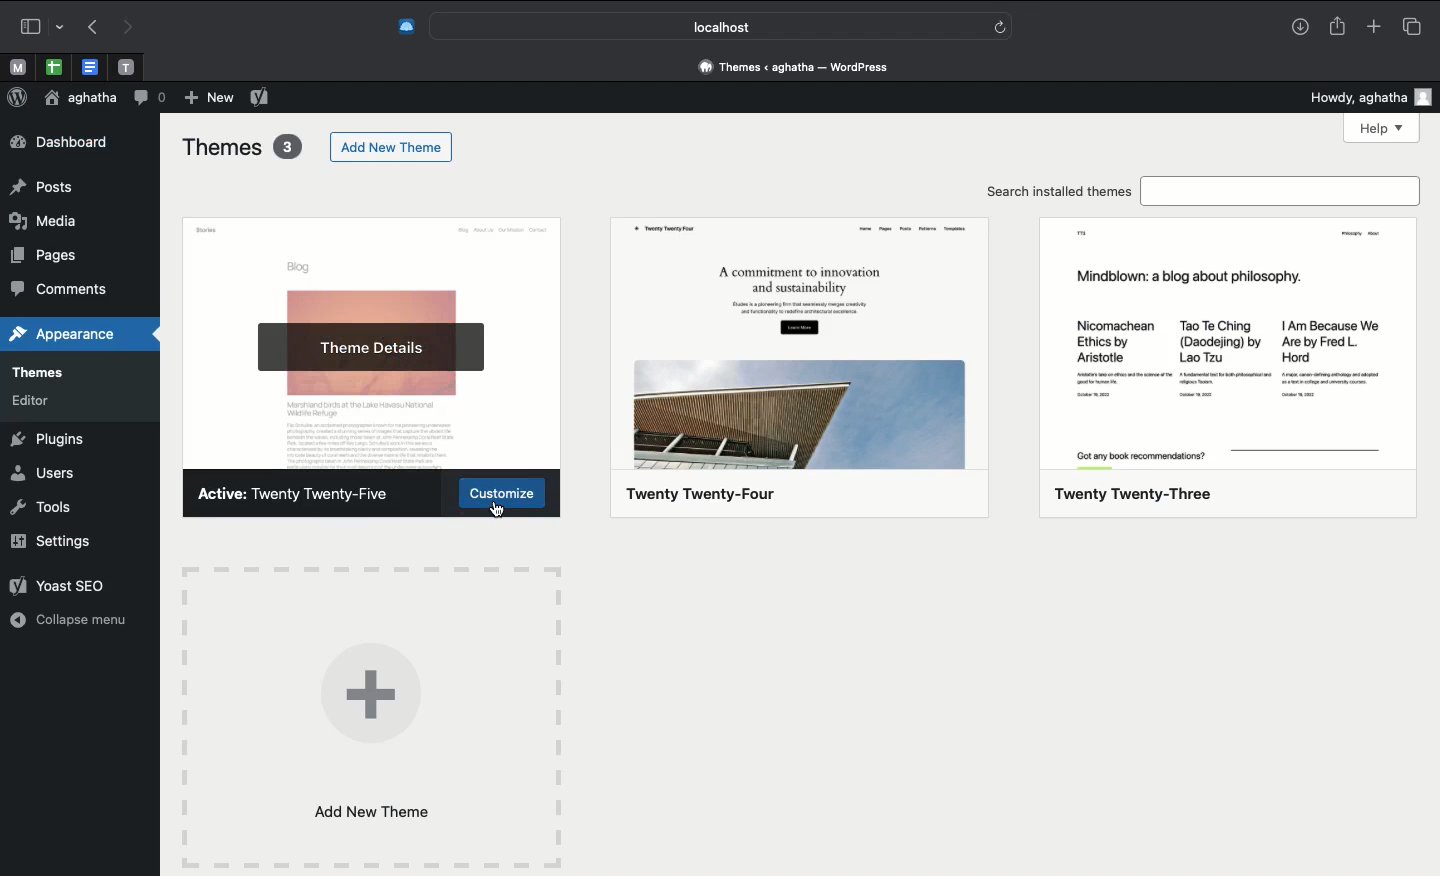 The width and height of the screenshot is (1440, 876). Describe the element at coordinates (206, 99) in the screenshot. I see `New` at that location.